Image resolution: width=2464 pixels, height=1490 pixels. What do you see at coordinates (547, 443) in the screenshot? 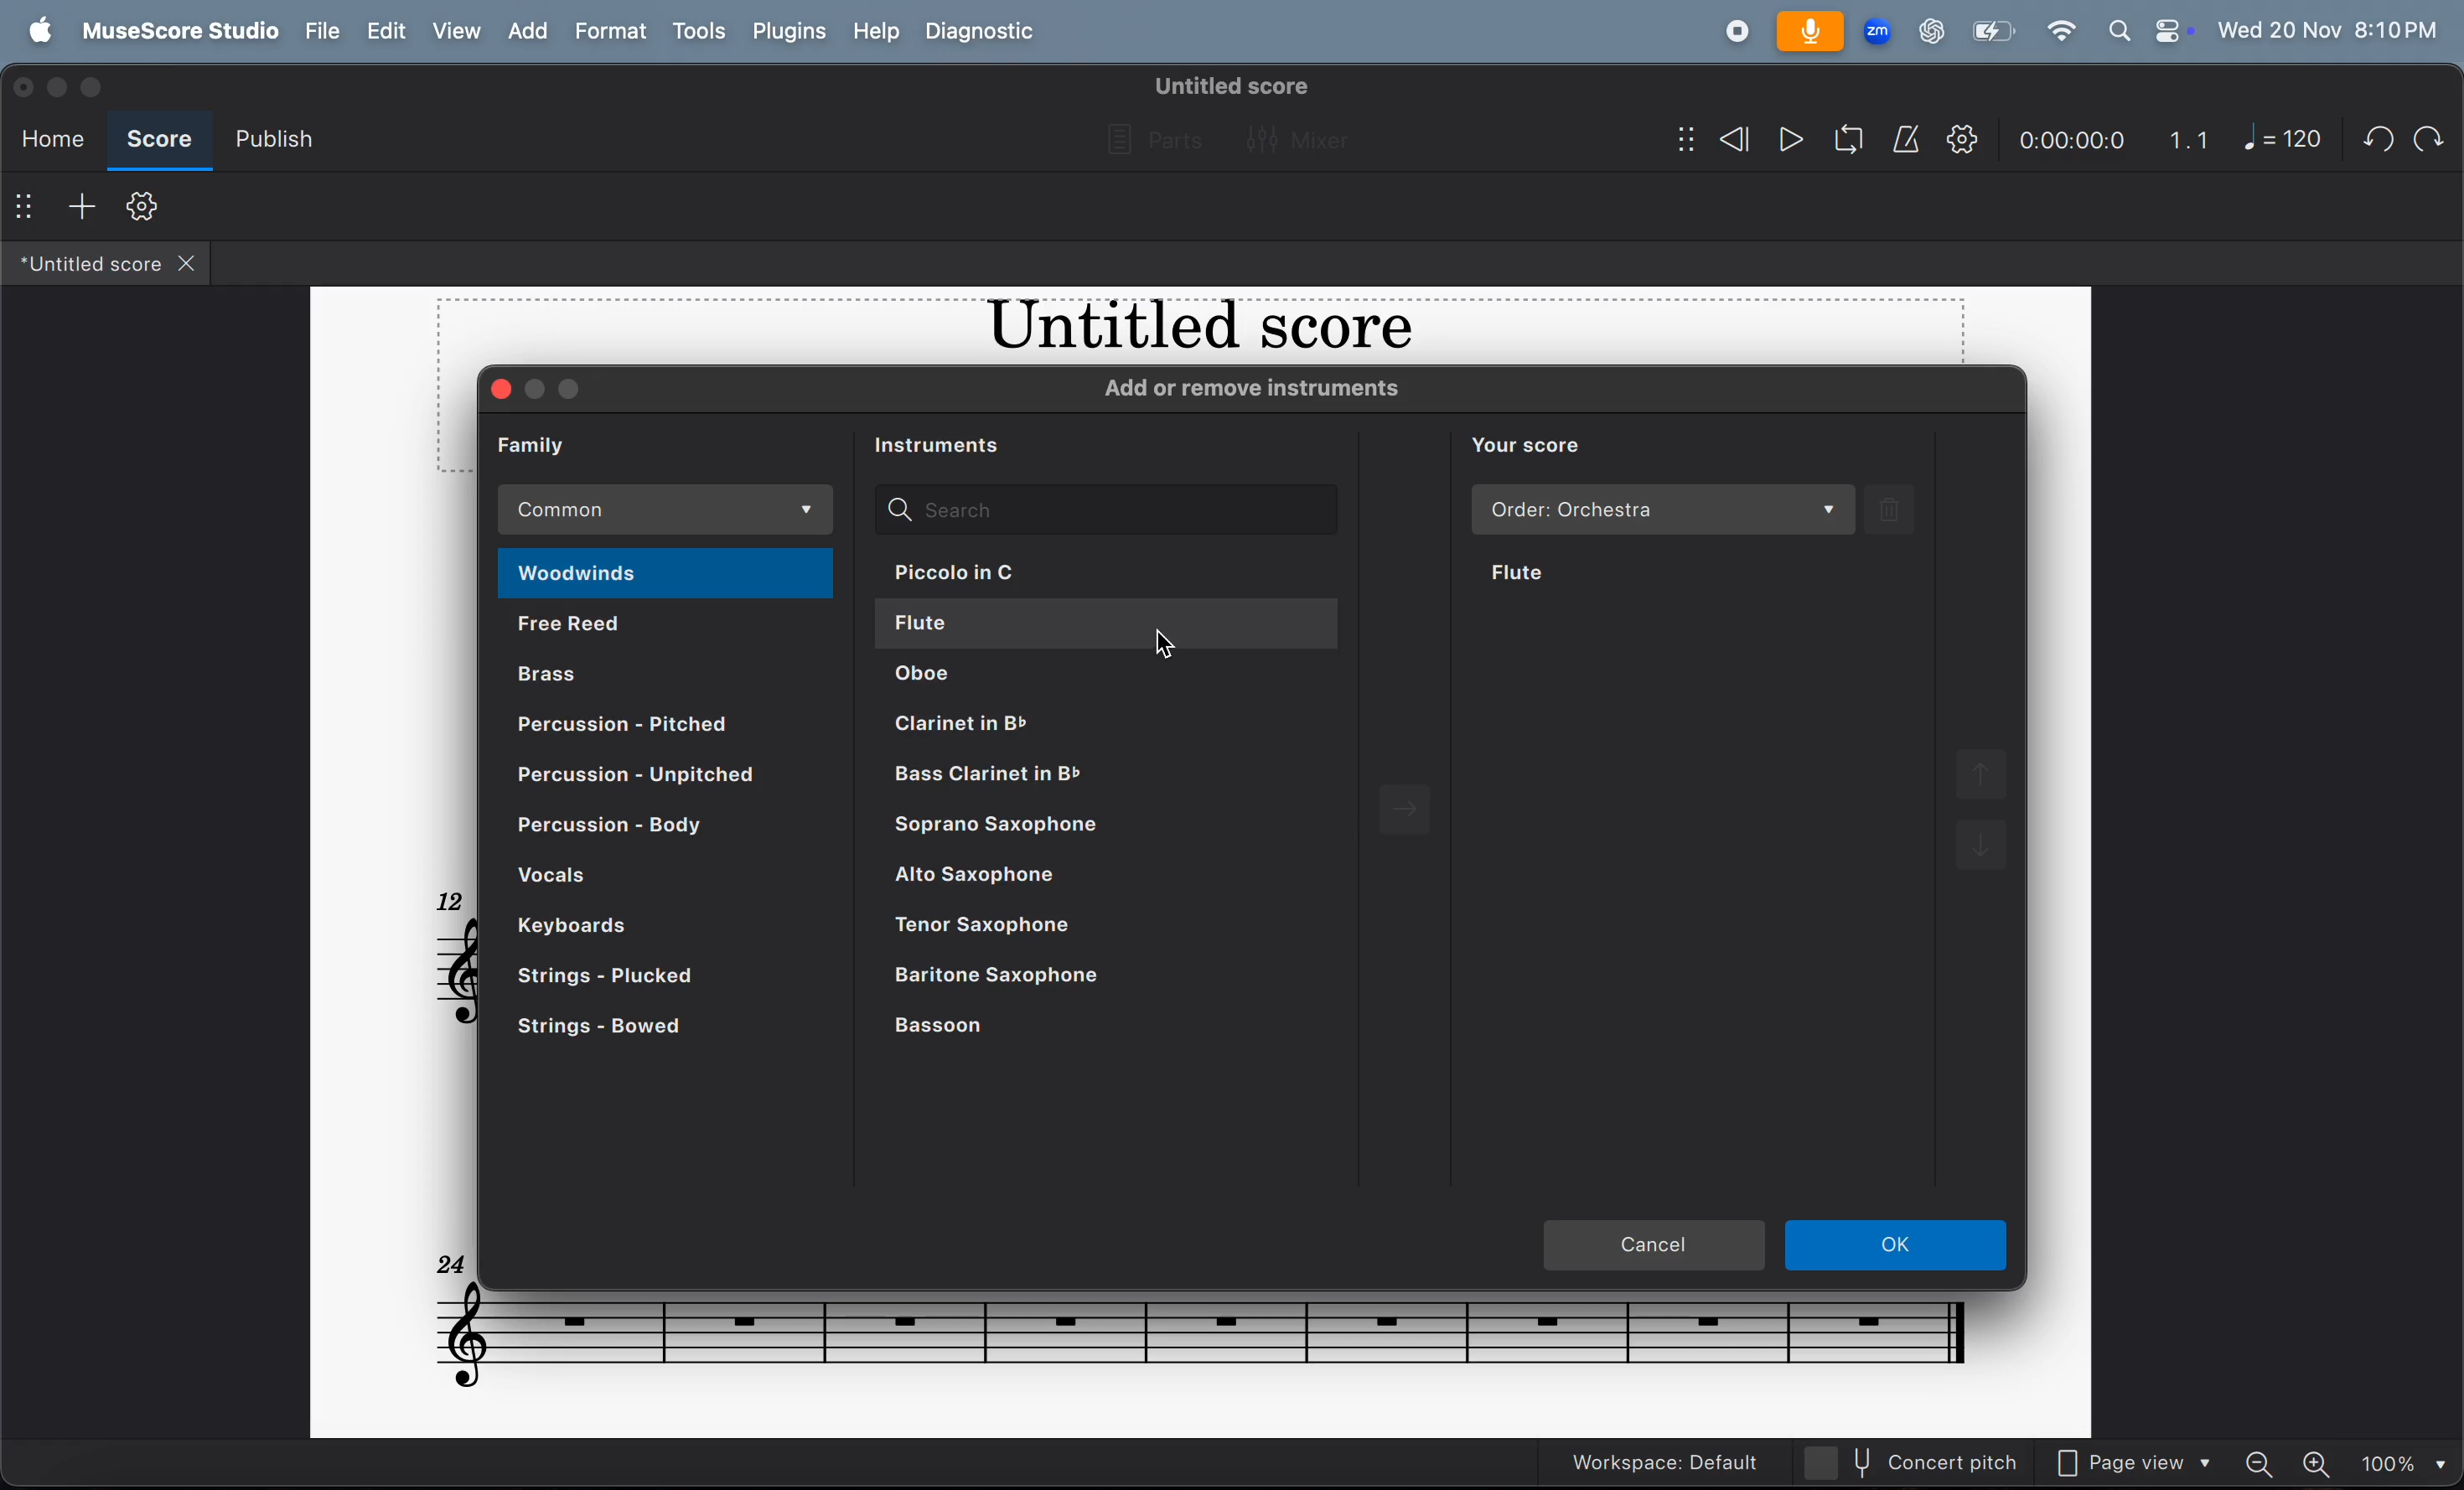
I see `family` at bounding box center [547, 443].